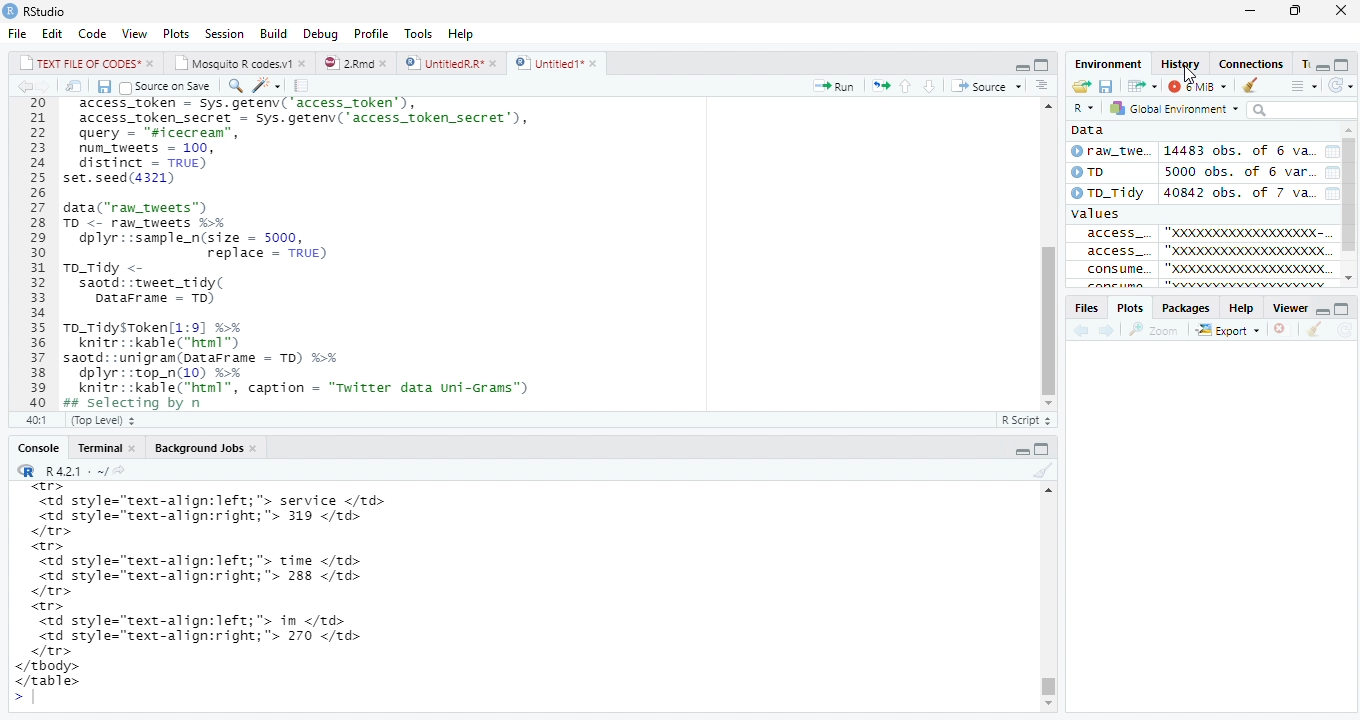 The width and height of the screenshot is (1360, 720). I want to click on Teominal, so click(105, 445).